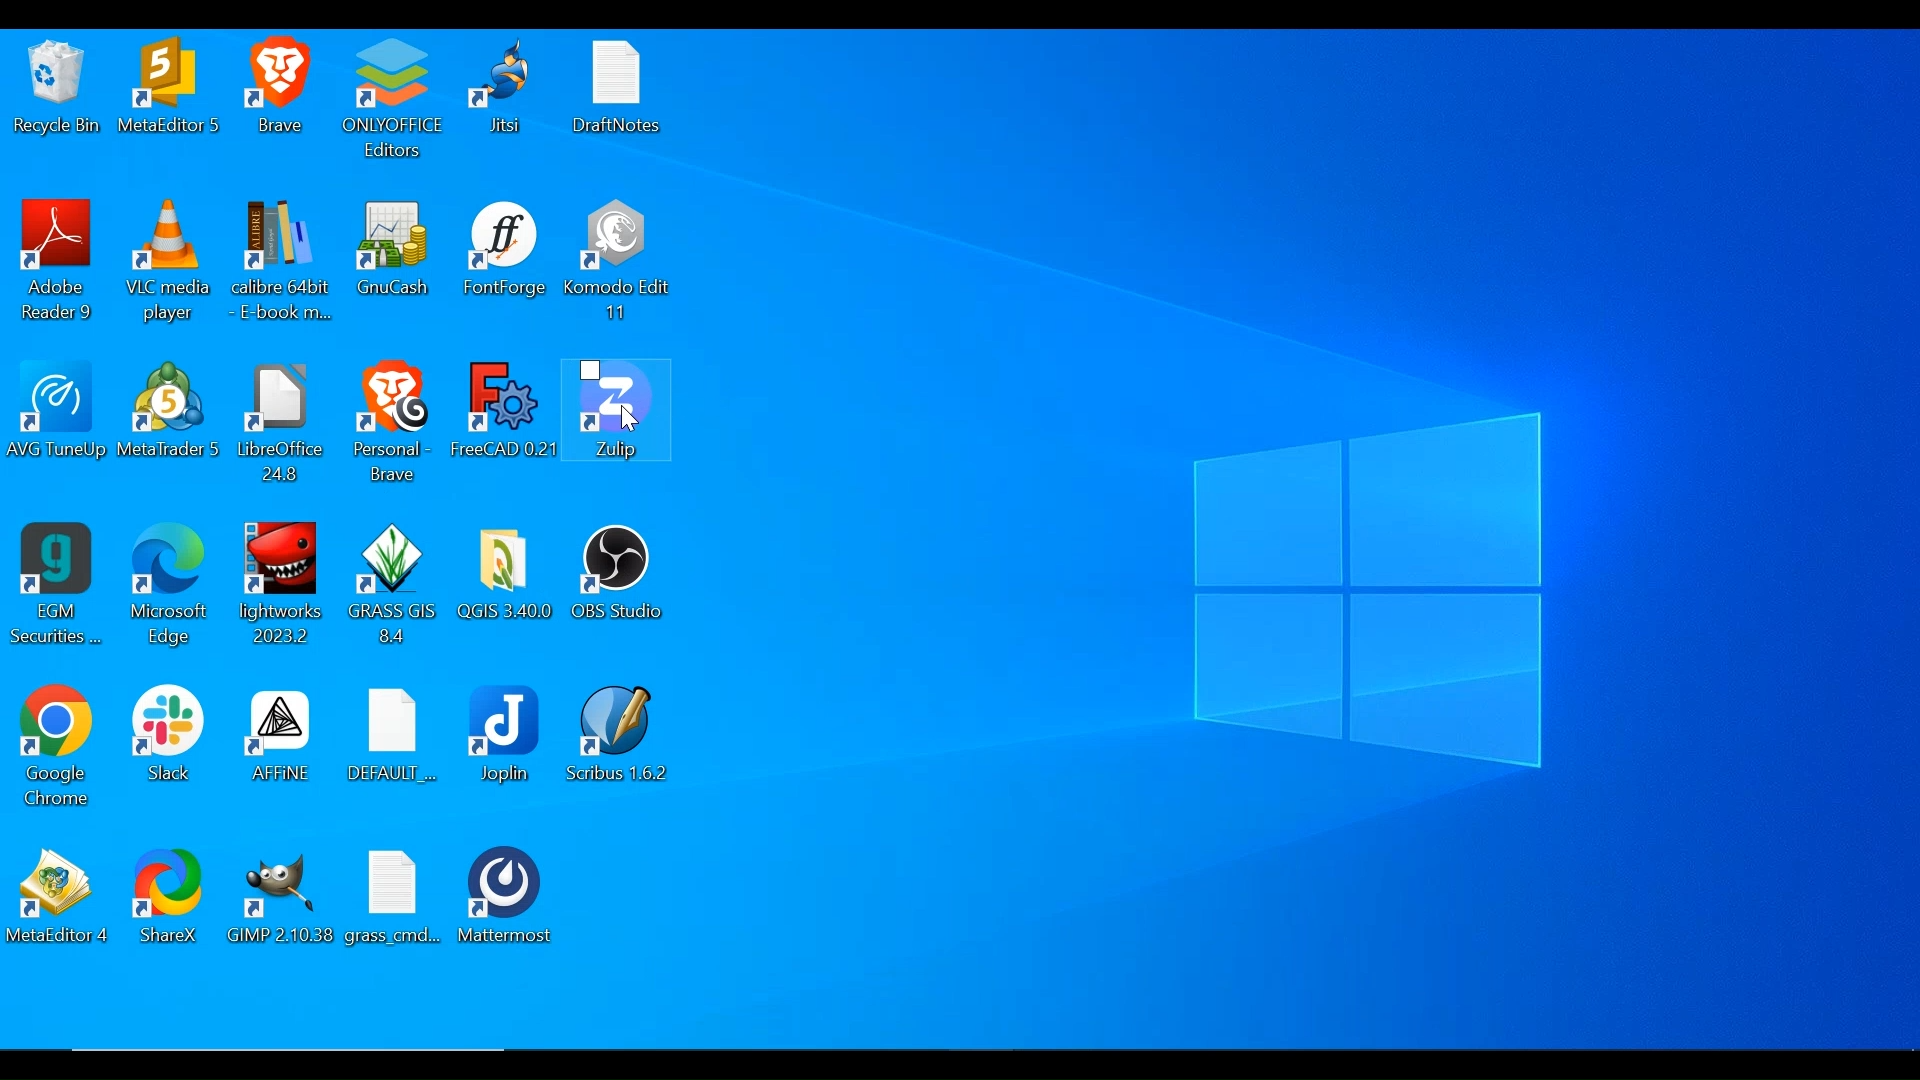  Describe the element at coordinates (61, 582) in the screenshot. I see `EGM Securities Desktop Icon` at that location.